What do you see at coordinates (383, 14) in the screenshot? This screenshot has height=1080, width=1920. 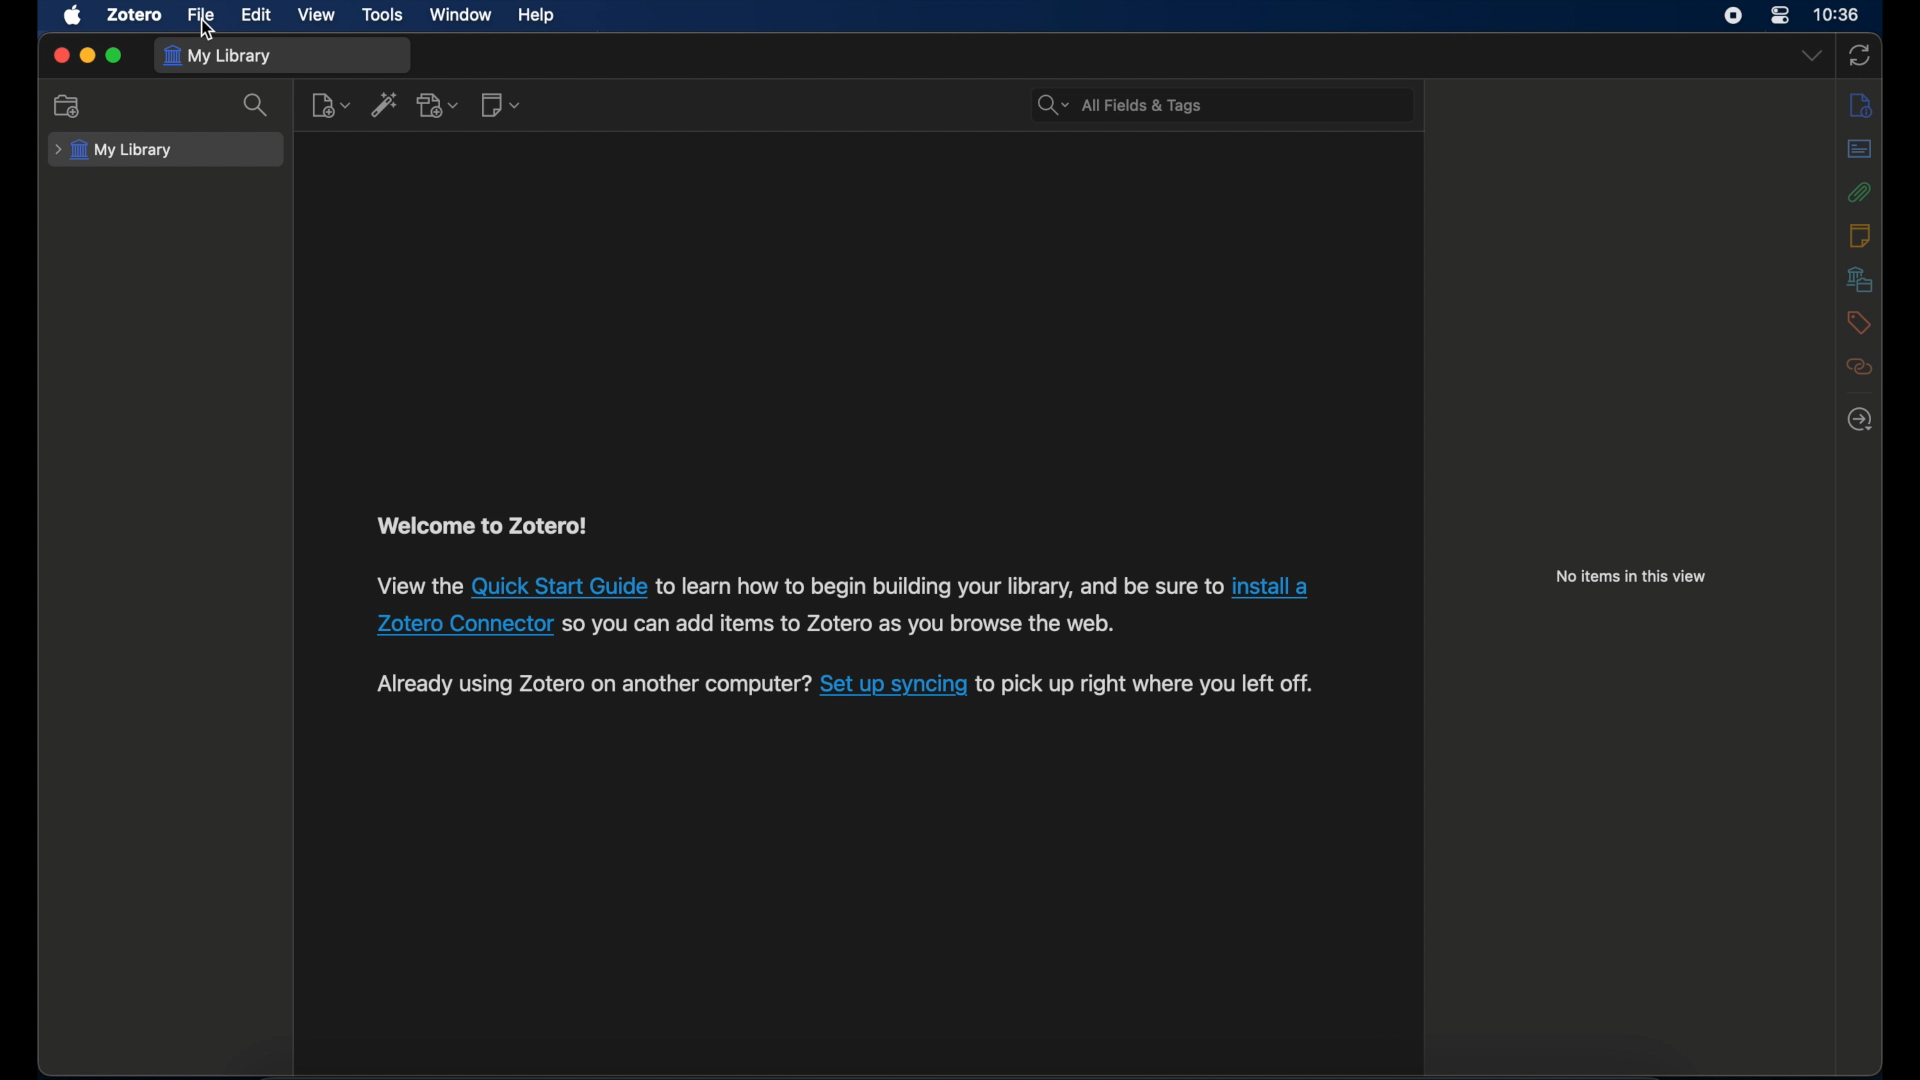 I see `tools` at bounding box center [383, 14].